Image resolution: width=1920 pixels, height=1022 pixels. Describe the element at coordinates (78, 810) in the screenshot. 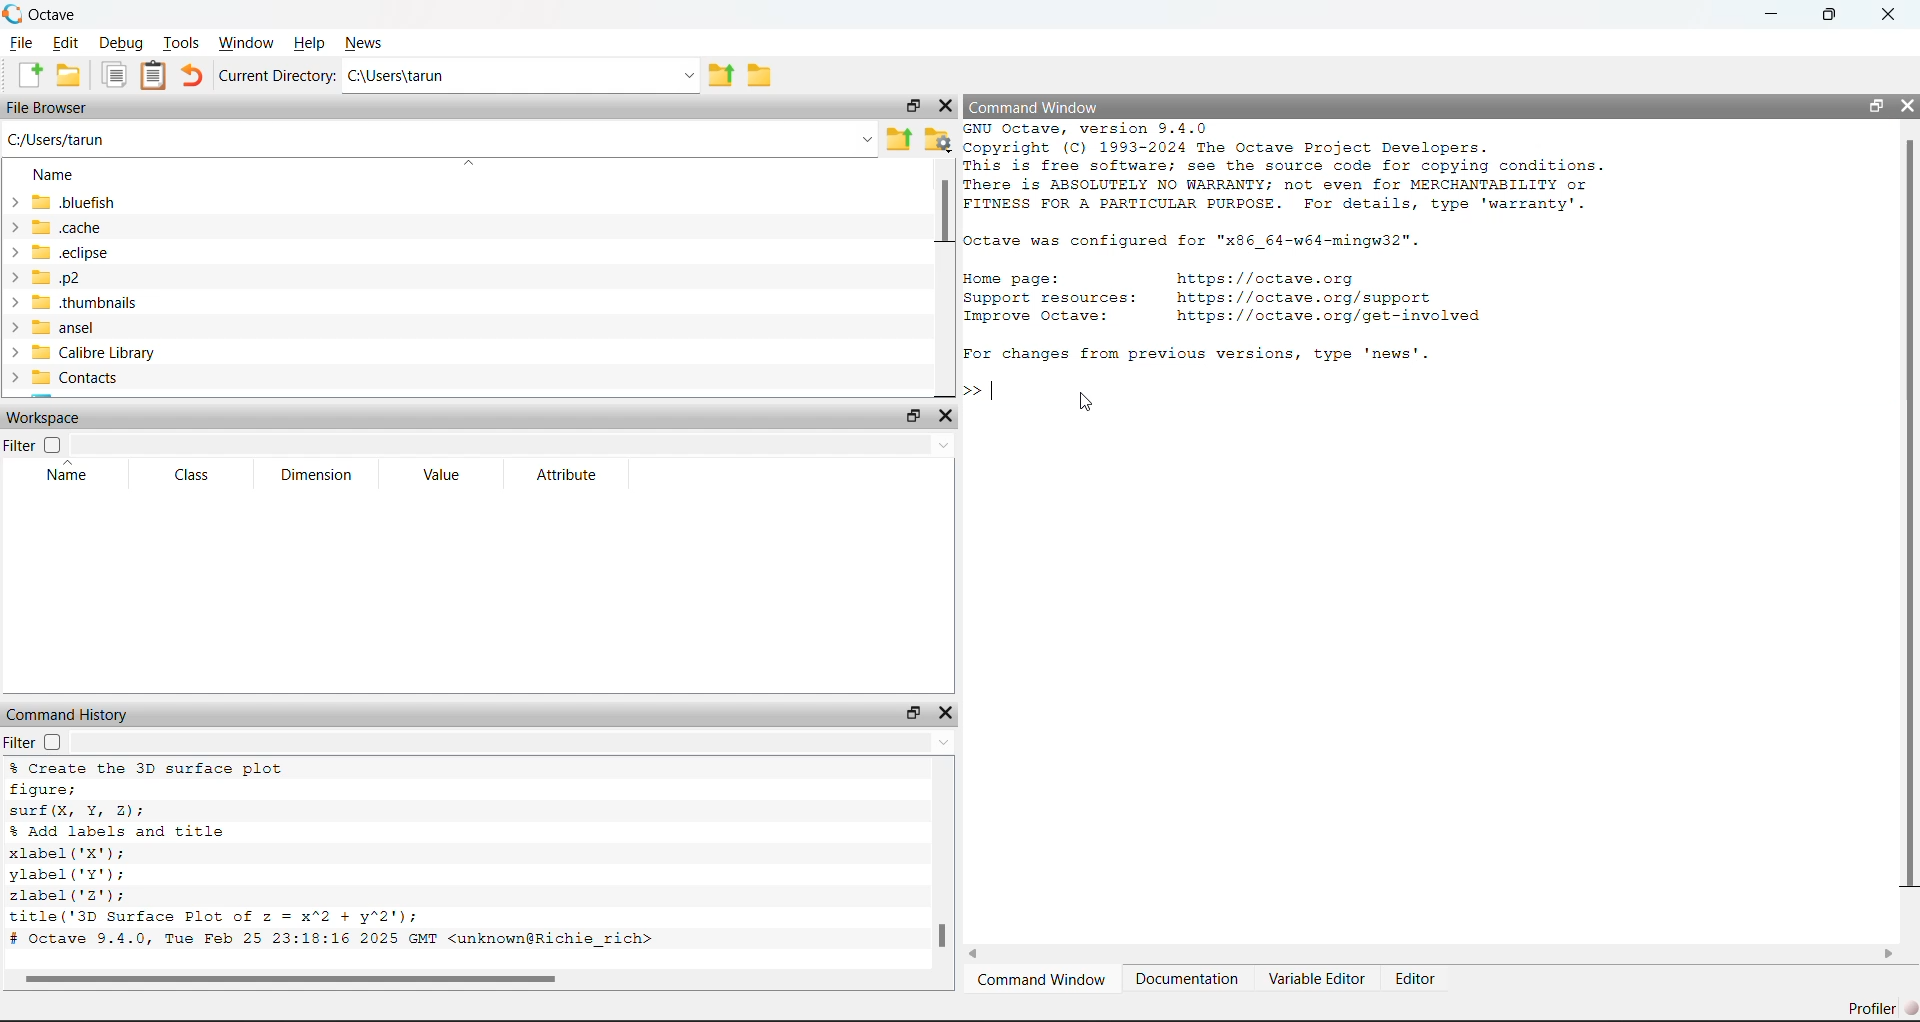

I see `surf(X, Y, 2):` at that location.